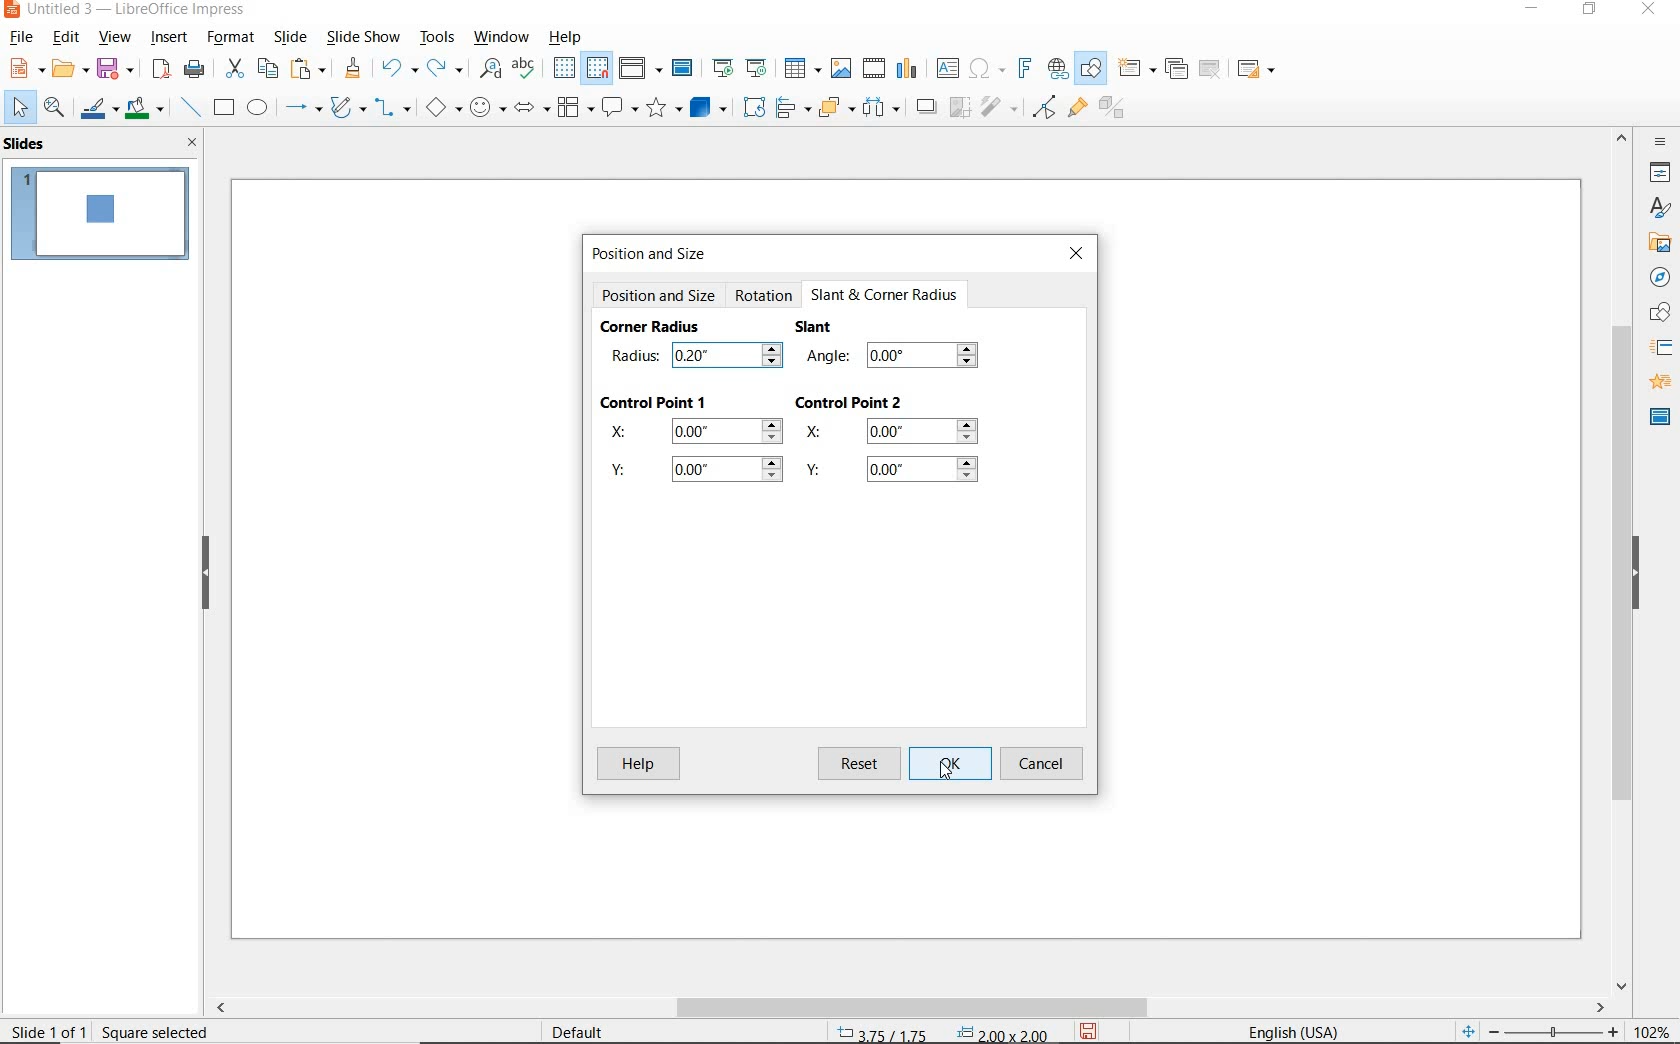  I want to click on sheet 1 of 1, so click(50, 1030).